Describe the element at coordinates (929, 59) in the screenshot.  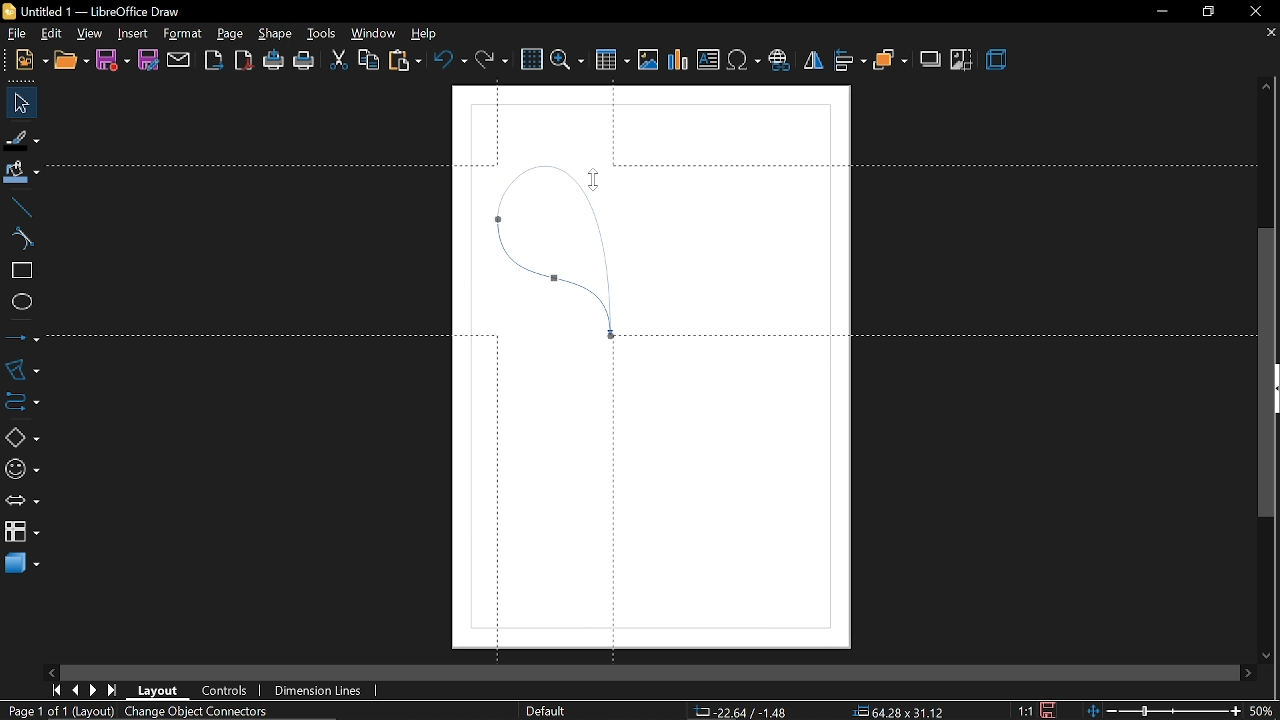
I see `shadow` at that location.